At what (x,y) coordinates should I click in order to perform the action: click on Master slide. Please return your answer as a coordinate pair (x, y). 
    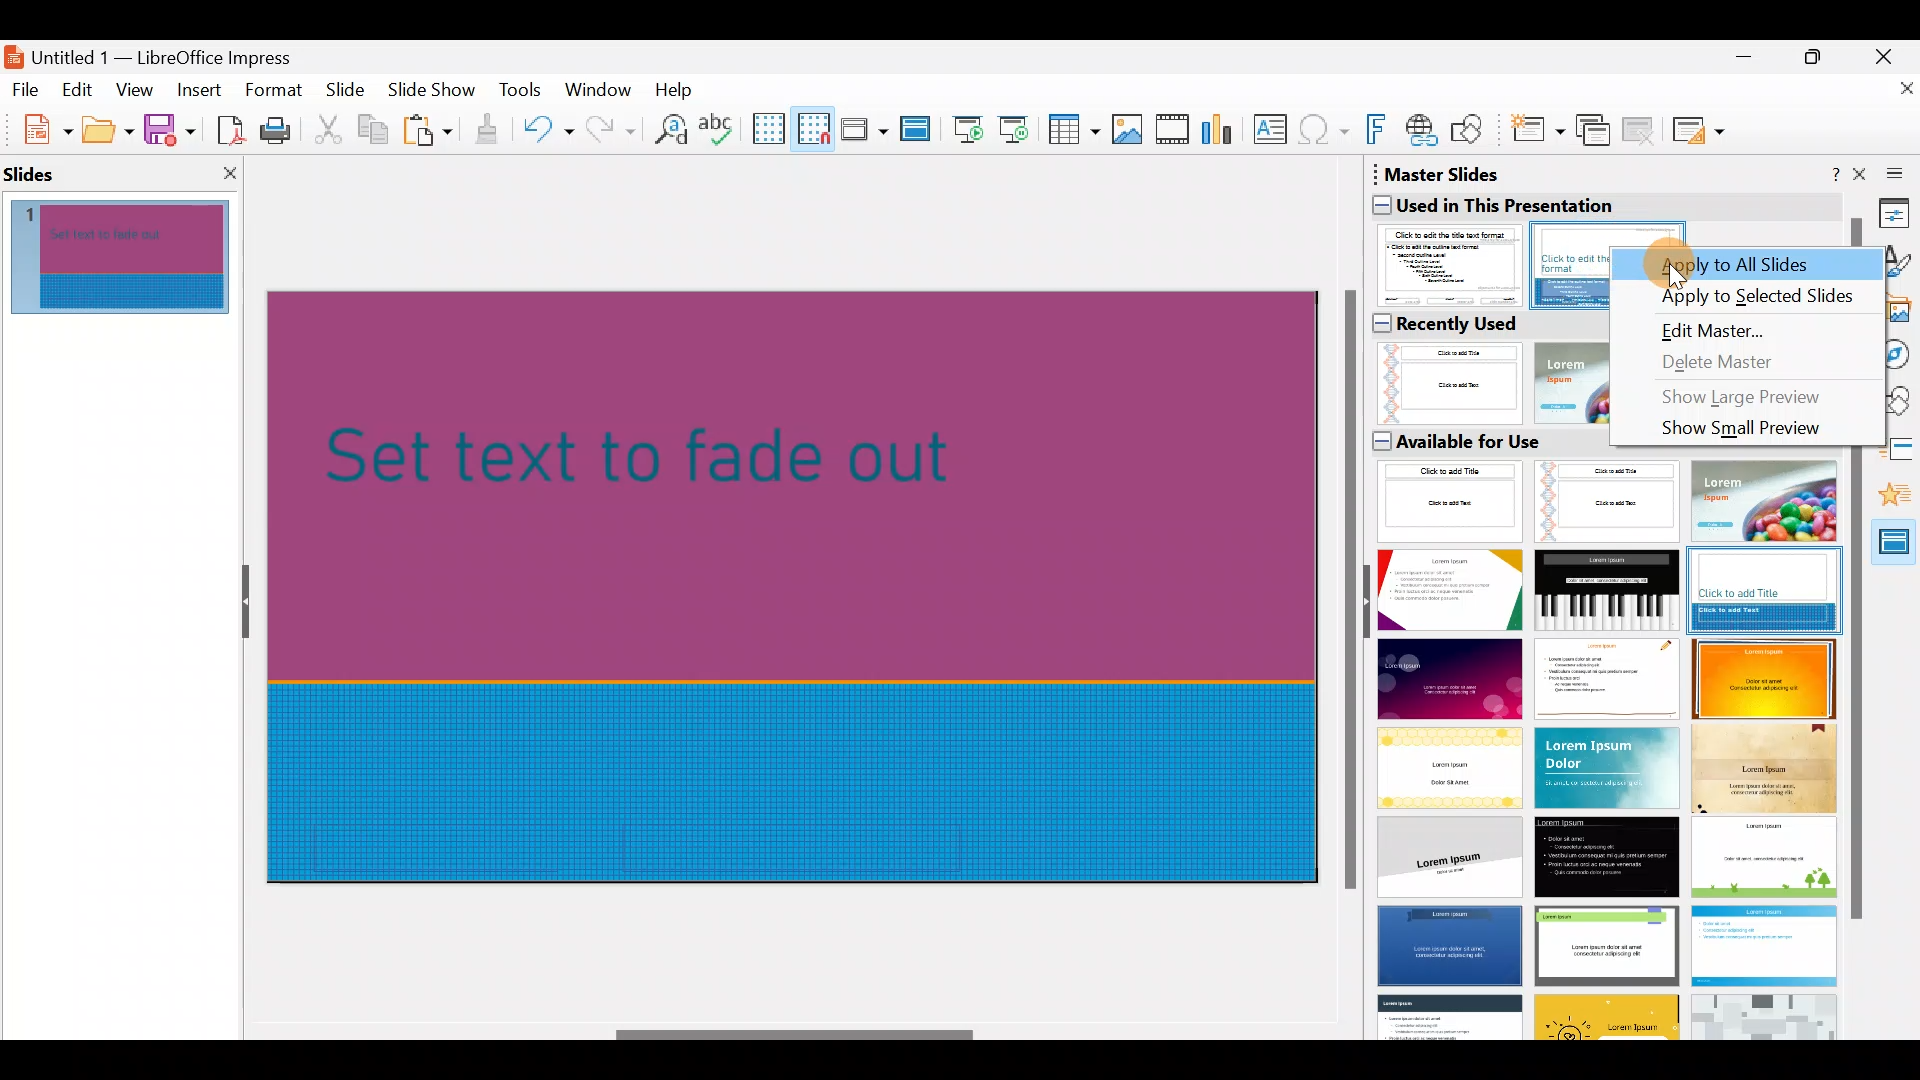
    Looking at the image, I should click on (918, 130).